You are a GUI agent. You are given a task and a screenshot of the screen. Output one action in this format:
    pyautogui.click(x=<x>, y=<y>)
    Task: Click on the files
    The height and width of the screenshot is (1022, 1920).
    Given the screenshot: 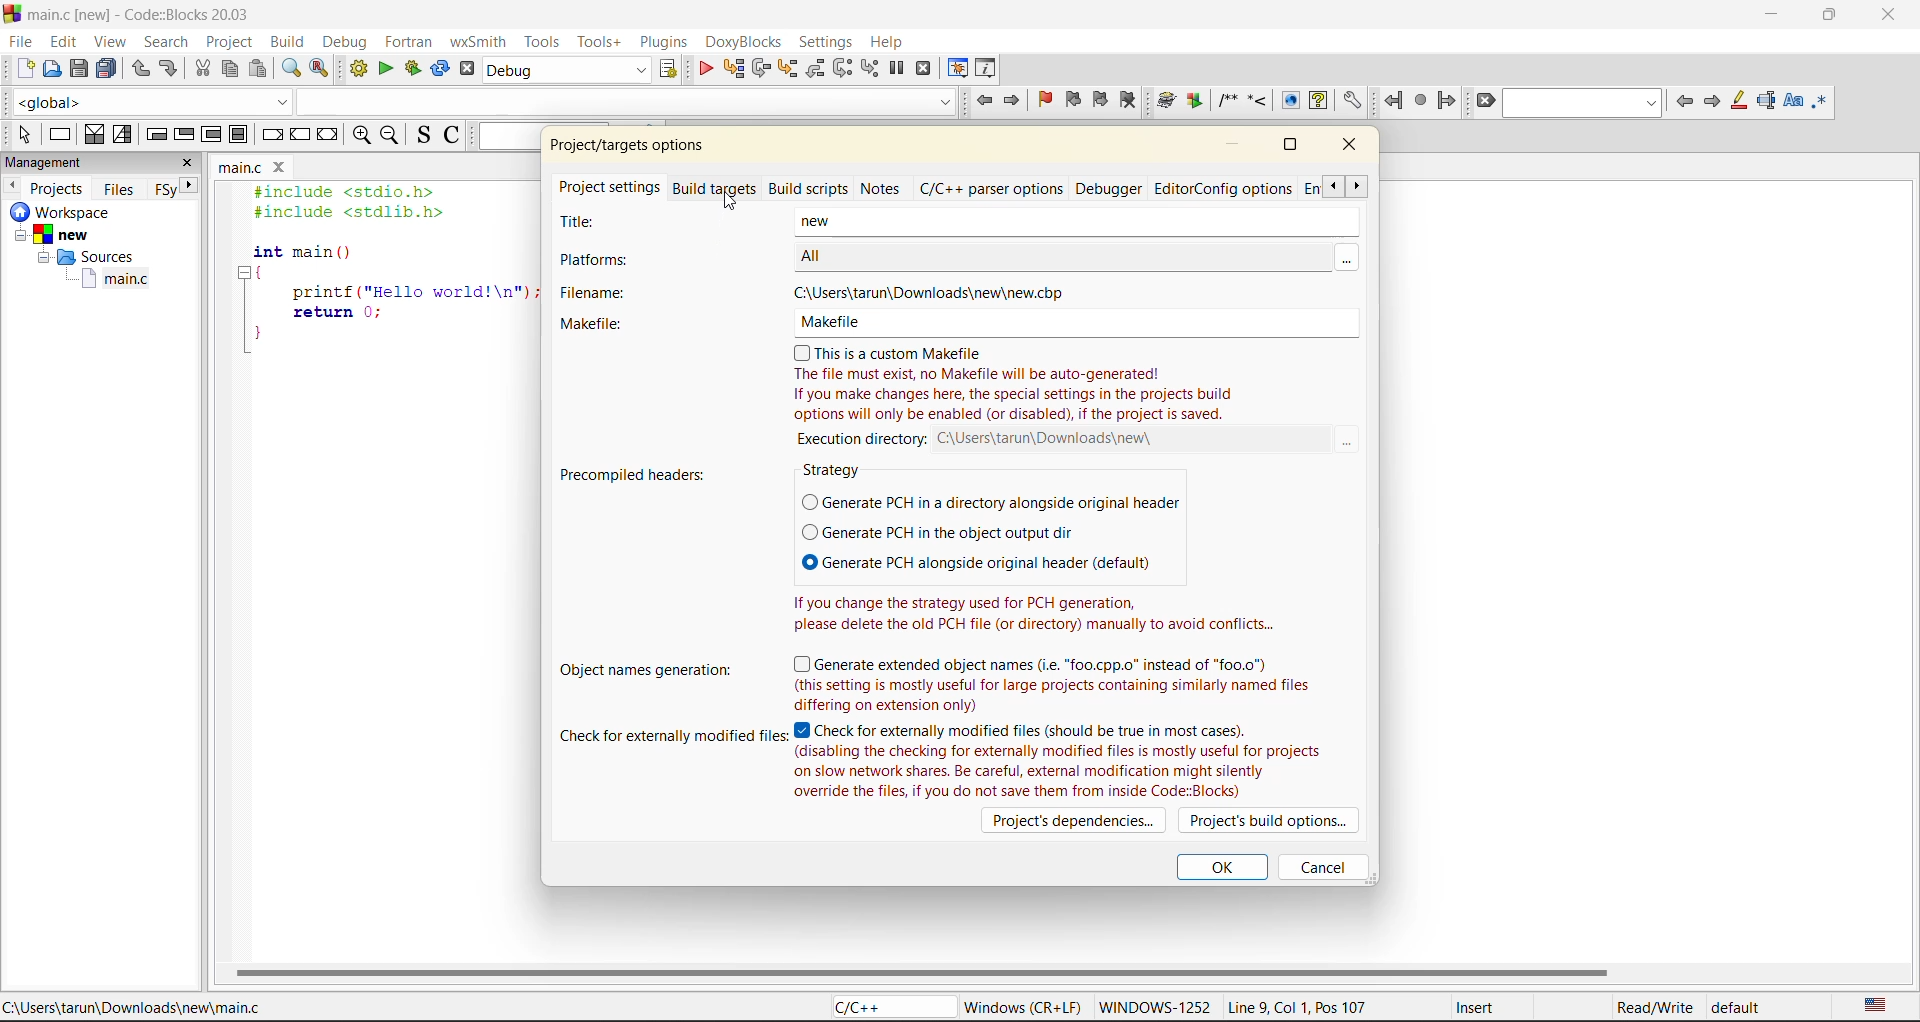 What is the action you would take?
    pyautogui.click(x=120, y=190)
    